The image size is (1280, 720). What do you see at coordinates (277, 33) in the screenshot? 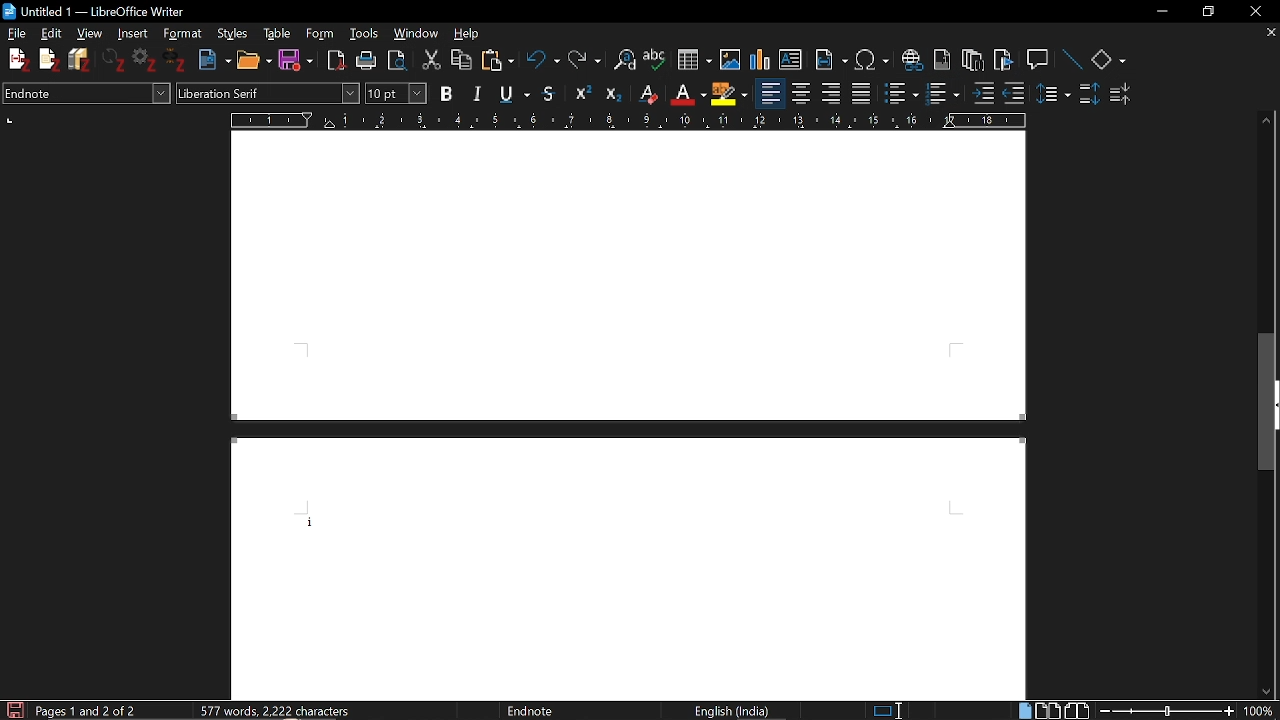
I see `Table` at bounding box center [277, 33].